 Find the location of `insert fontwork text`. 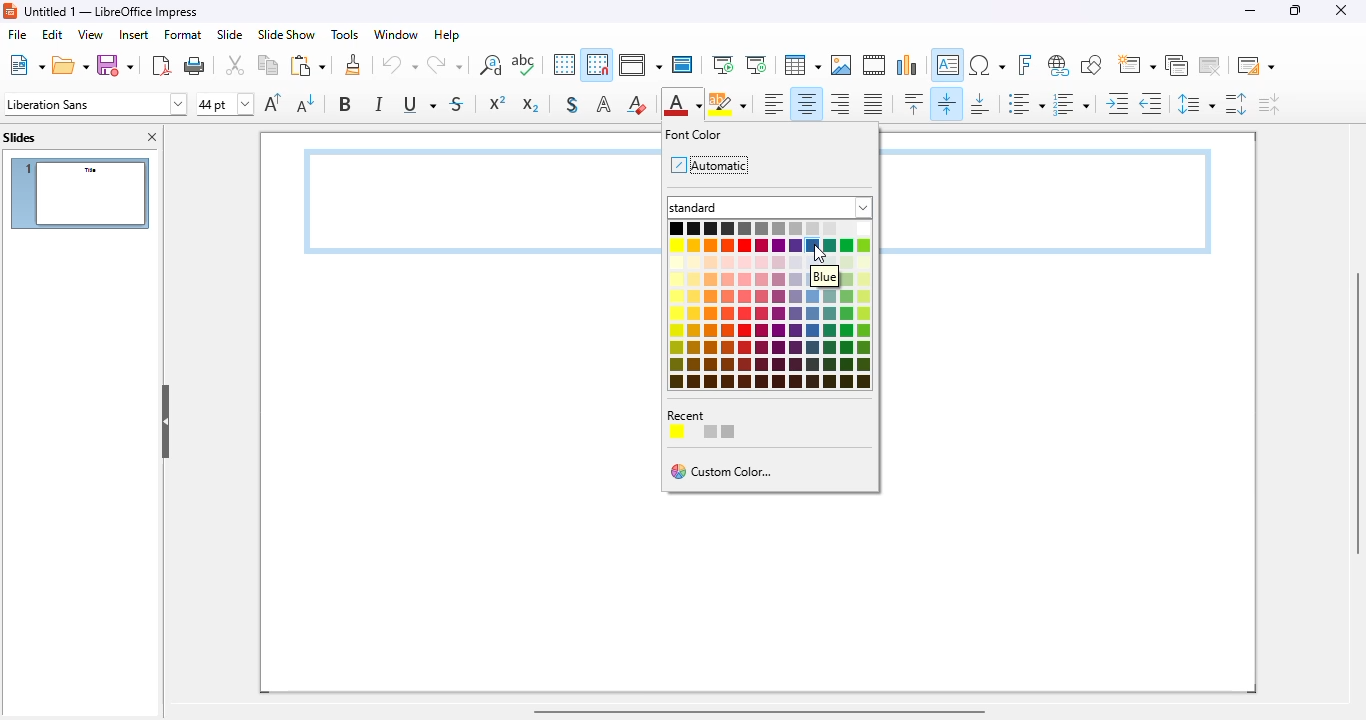

insert fontwork text is located at coordinates (1025, 65).